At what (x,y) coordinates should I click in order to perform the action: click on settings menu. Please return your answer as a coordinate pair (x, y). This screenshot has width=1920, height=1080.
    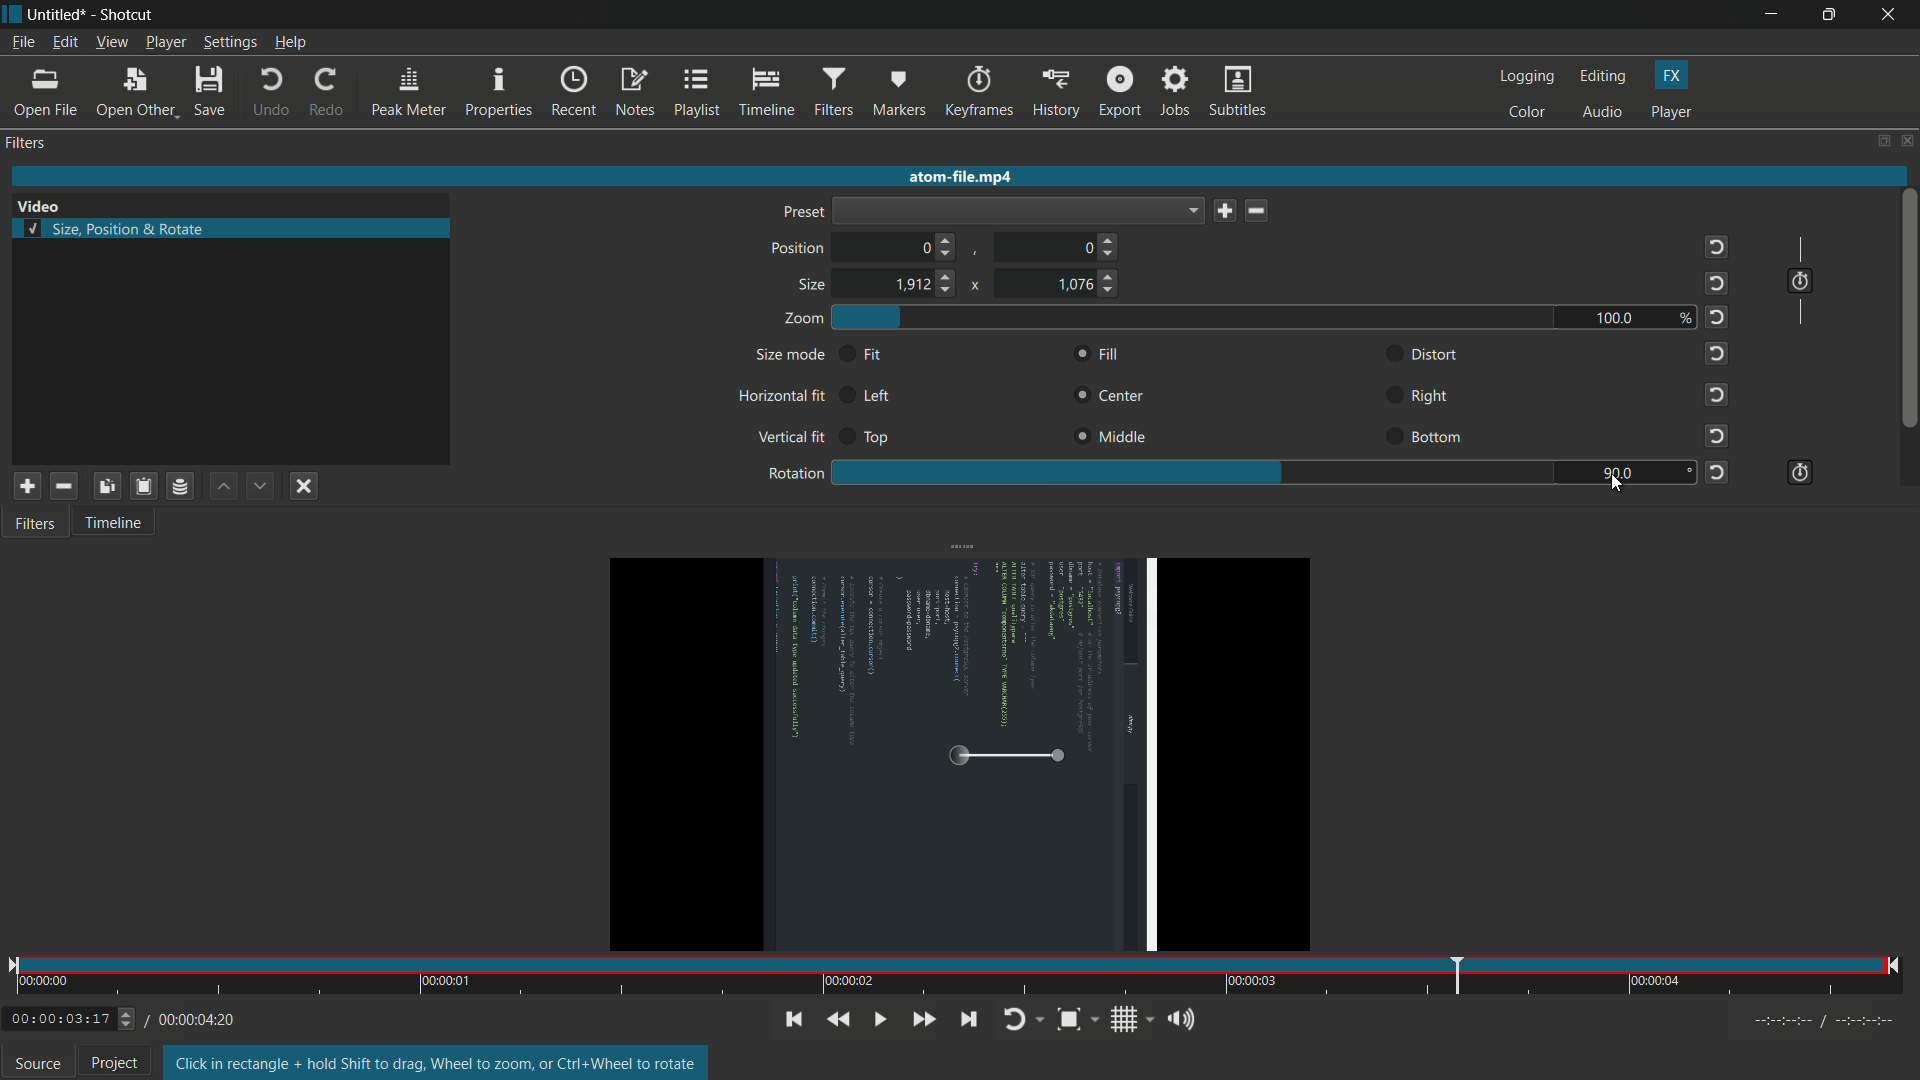
    Looking at the image, I should click on (230, 43).